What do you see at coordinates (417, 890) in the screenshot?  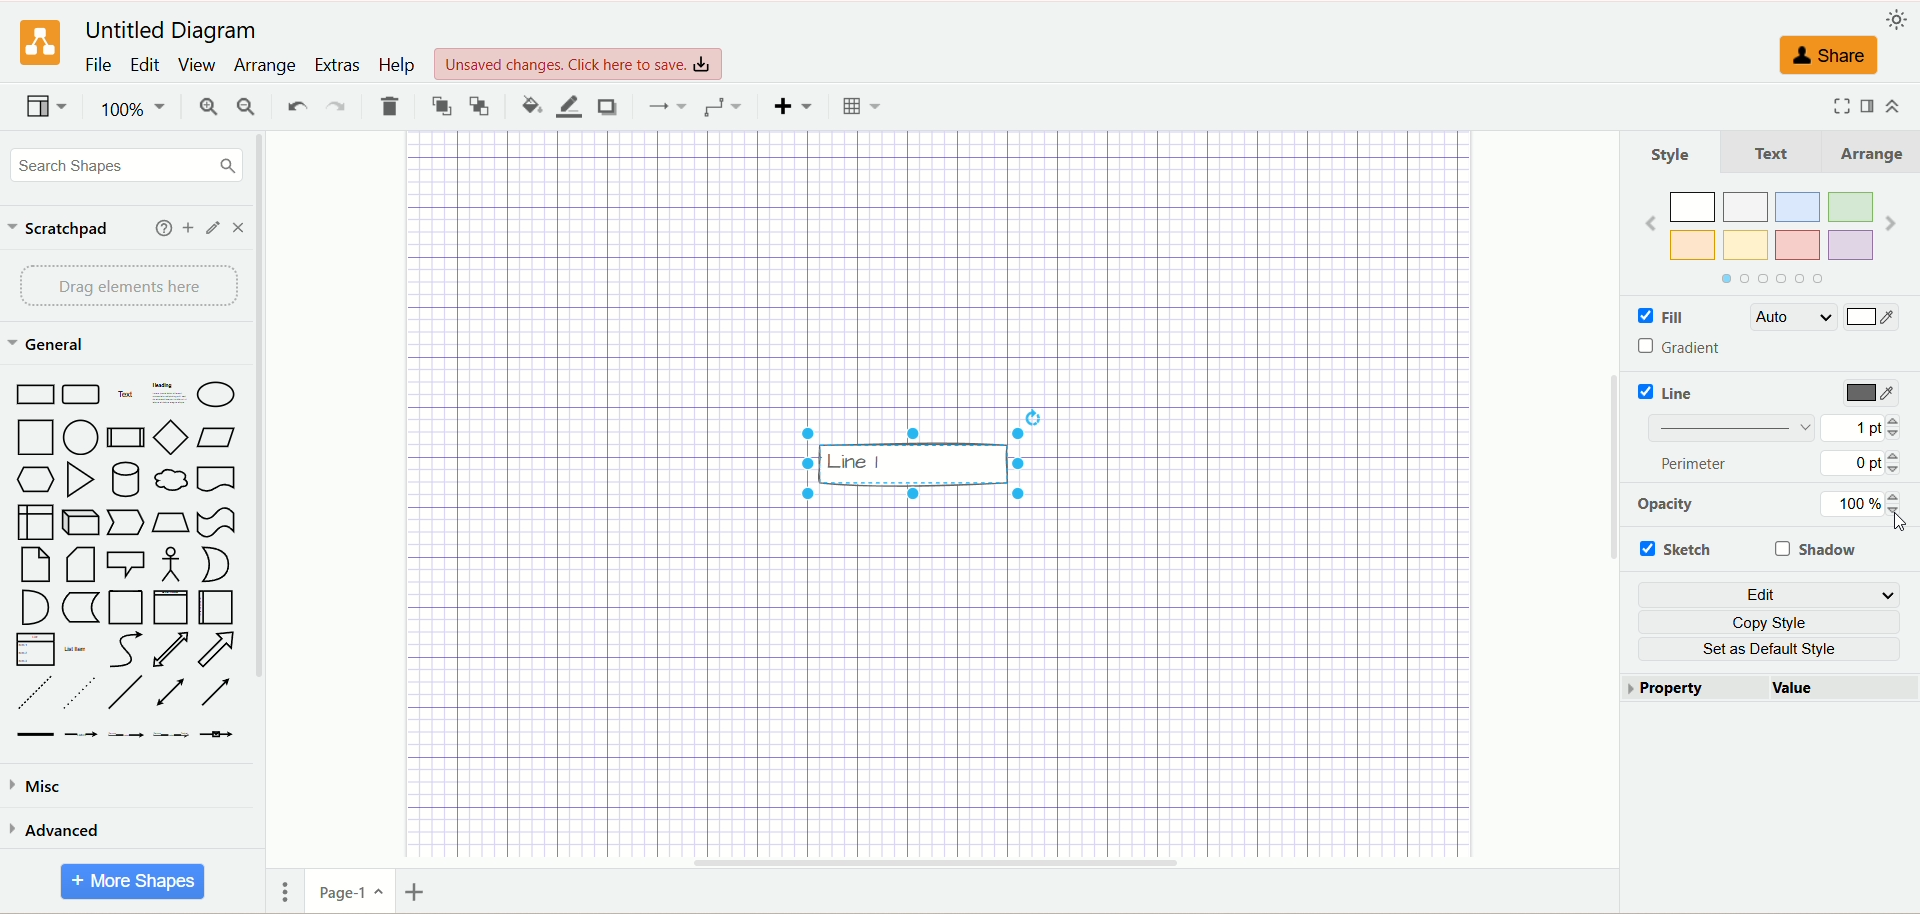 I see `insert page` at bounding box center [417, 890].